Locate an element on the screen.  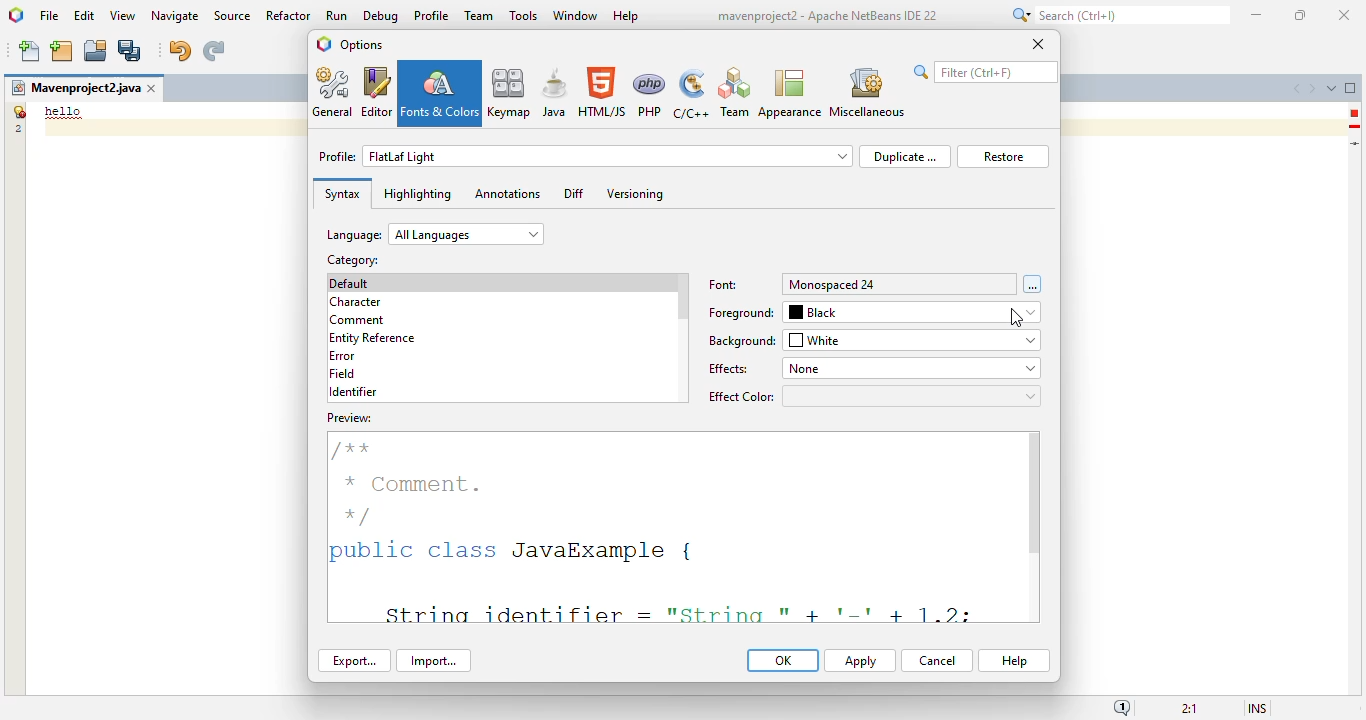
apply is located at coordinates (860, 661).